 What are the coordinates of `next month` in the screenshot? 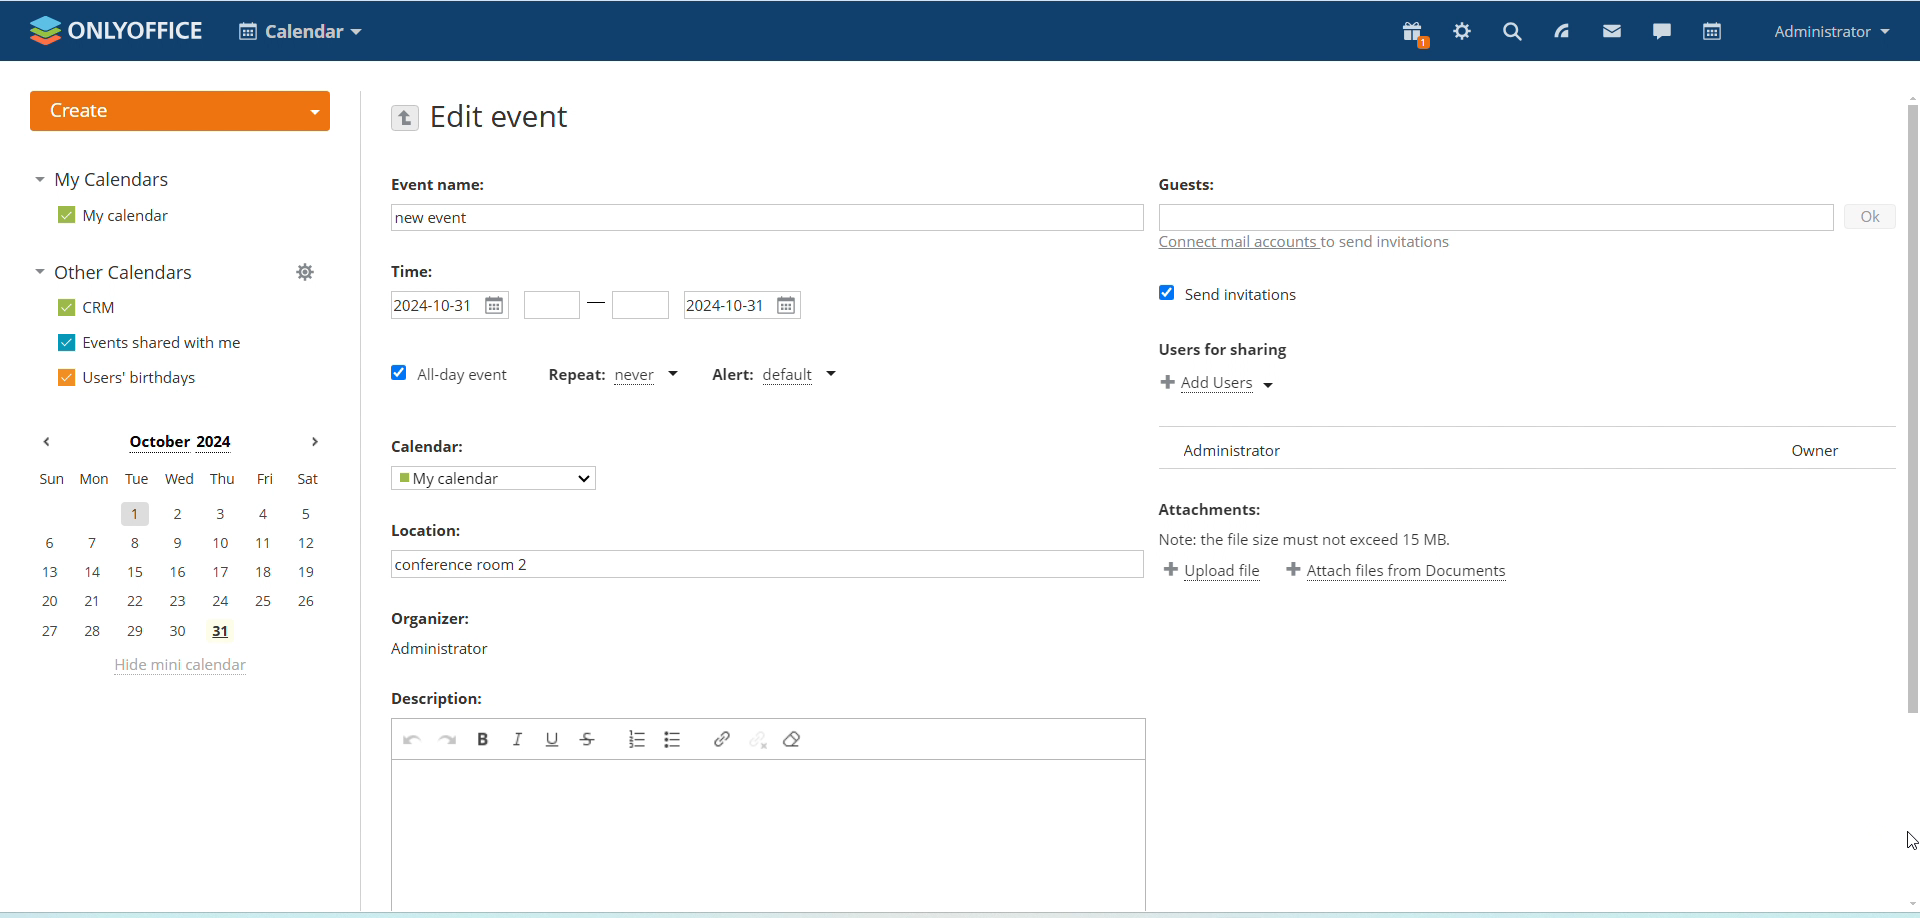 It's located at (314, 443).